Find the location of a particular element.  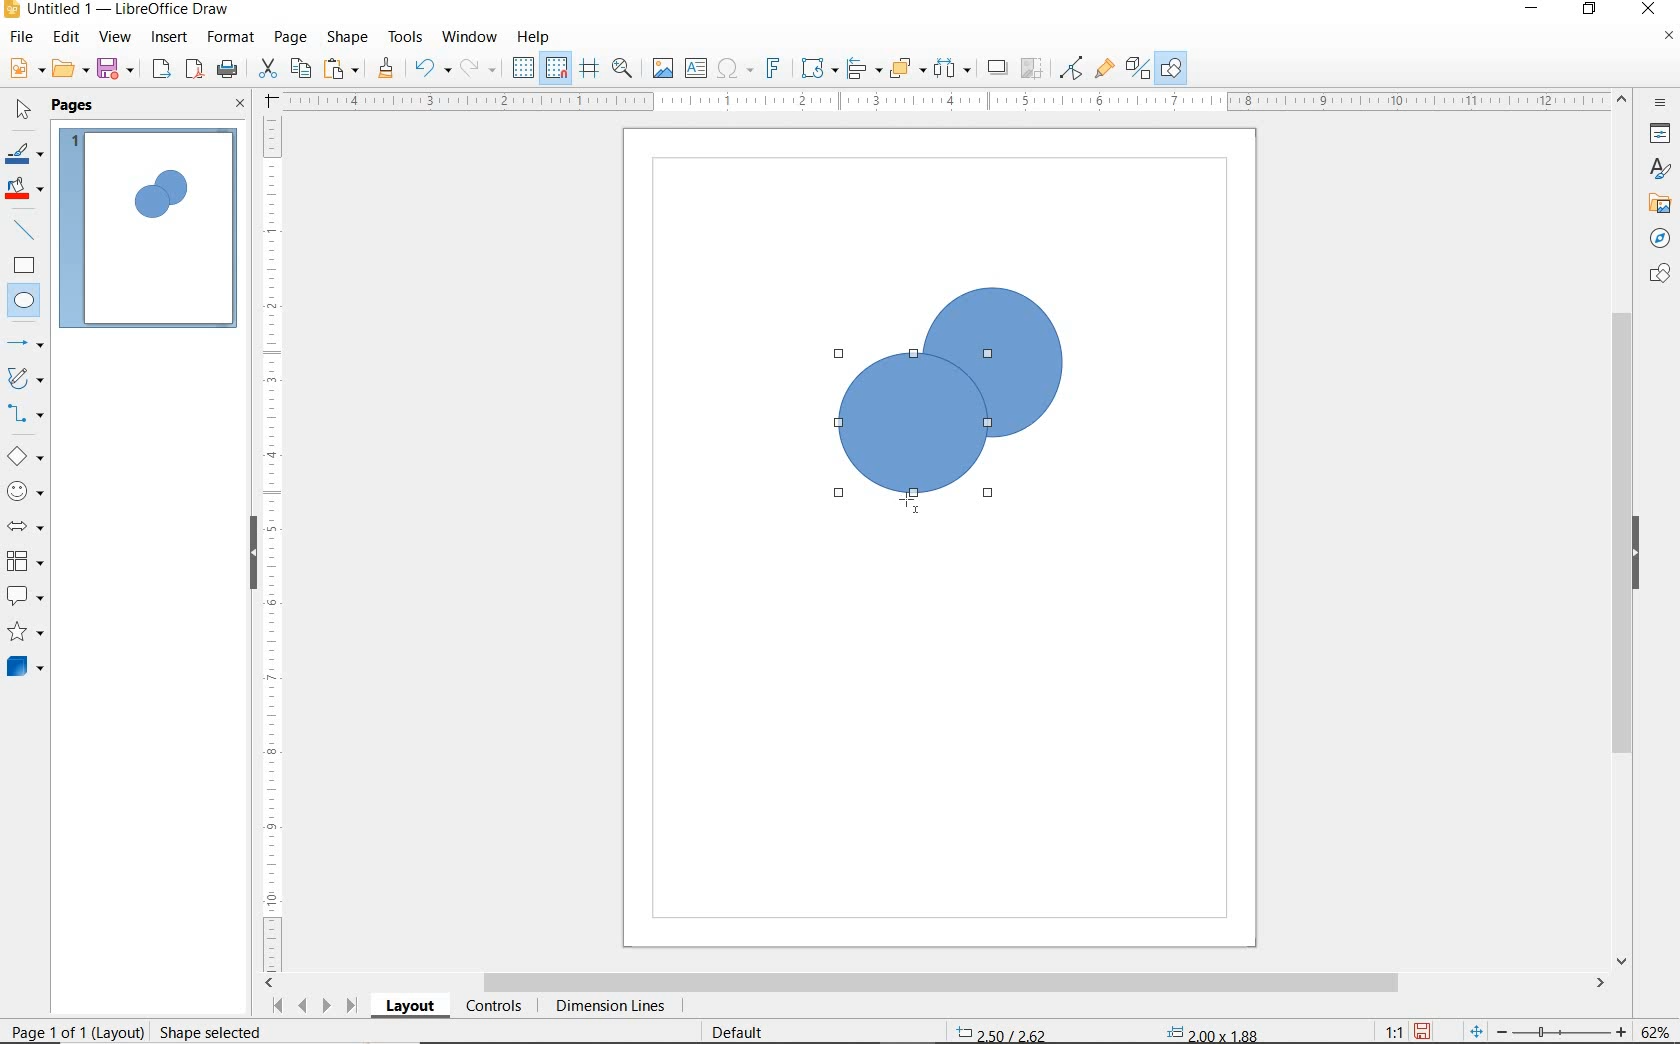

LINE COLOR is located at coordinates (24, 153).